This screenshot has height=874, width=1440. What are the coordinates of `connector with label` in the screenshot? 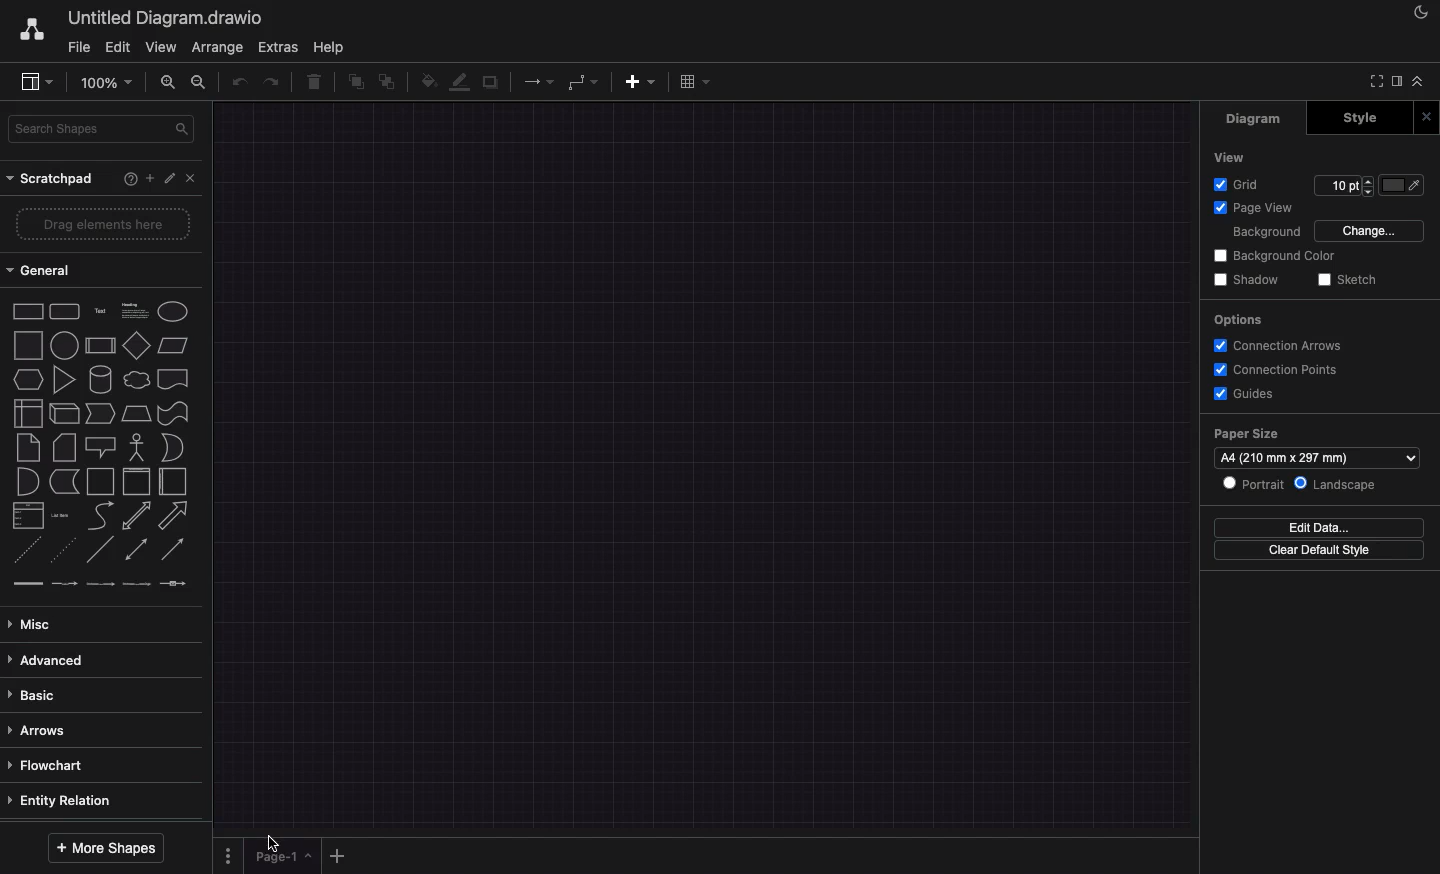 It's located at (66, 584).